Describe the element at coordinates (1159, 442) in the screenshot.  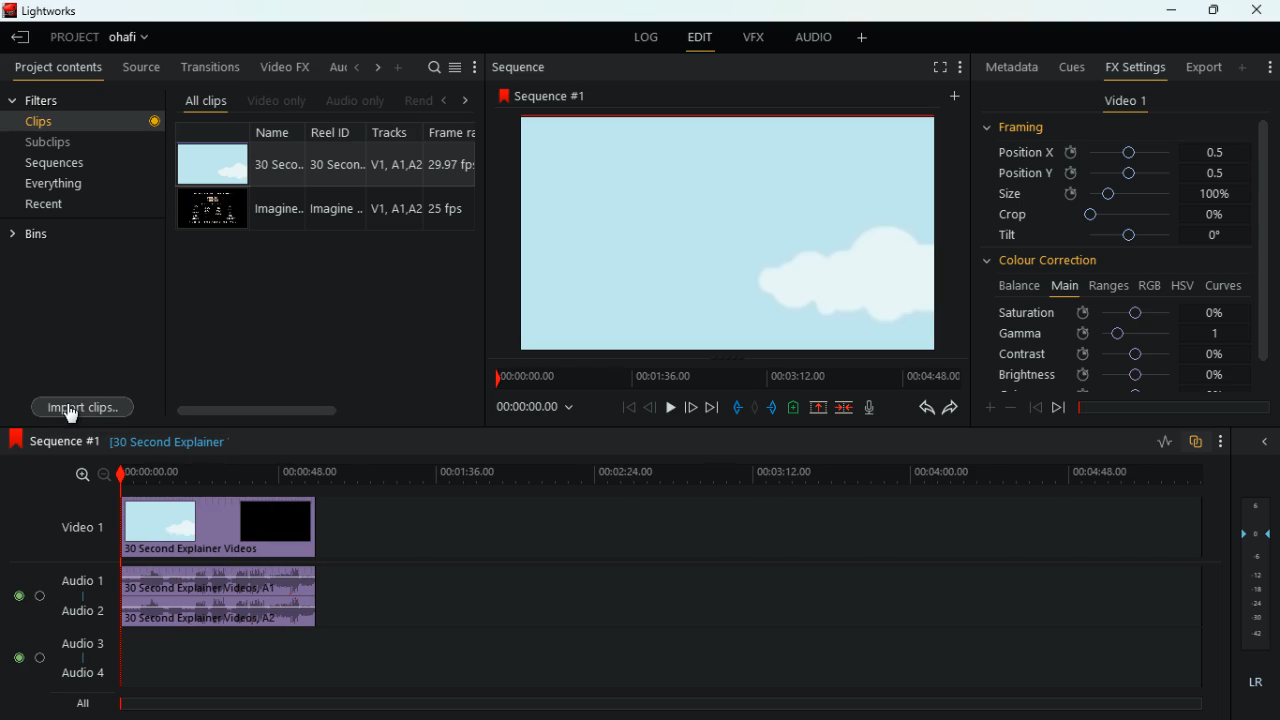
I see `rate` at that location.